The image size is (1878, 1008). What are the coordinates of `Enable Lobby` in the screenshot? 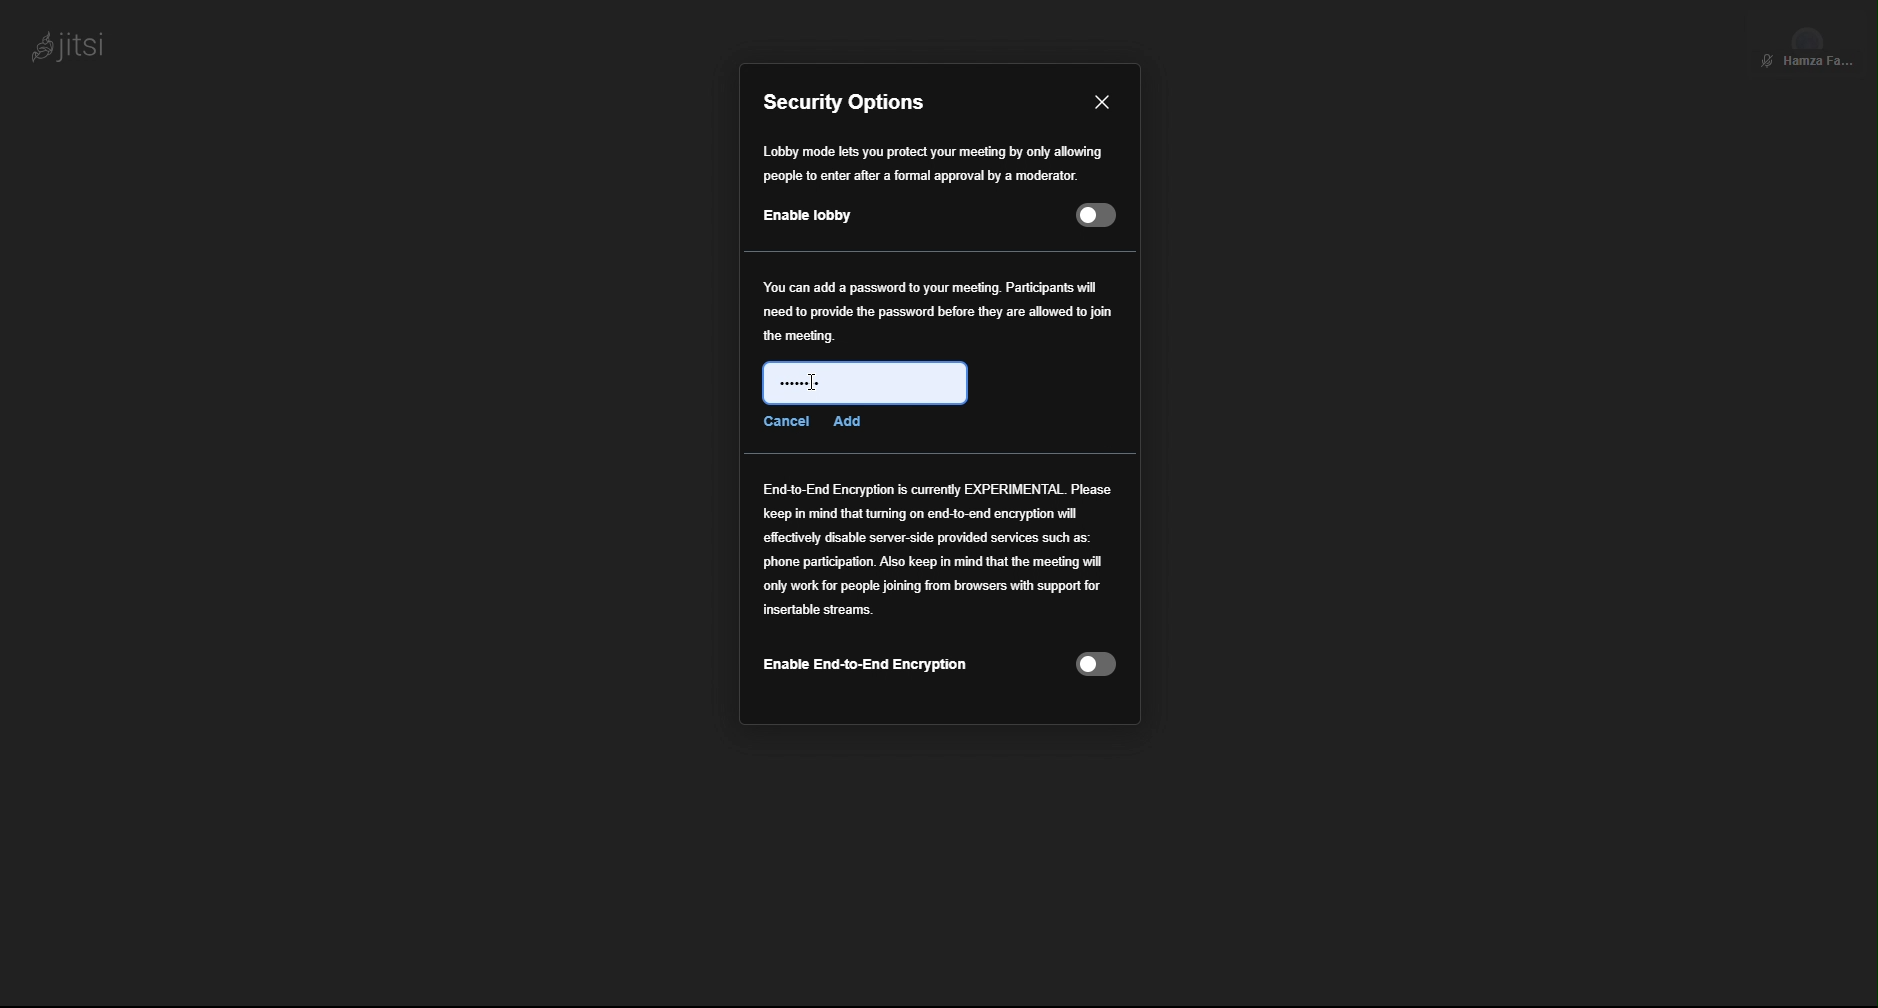 It's located at (933, 184).